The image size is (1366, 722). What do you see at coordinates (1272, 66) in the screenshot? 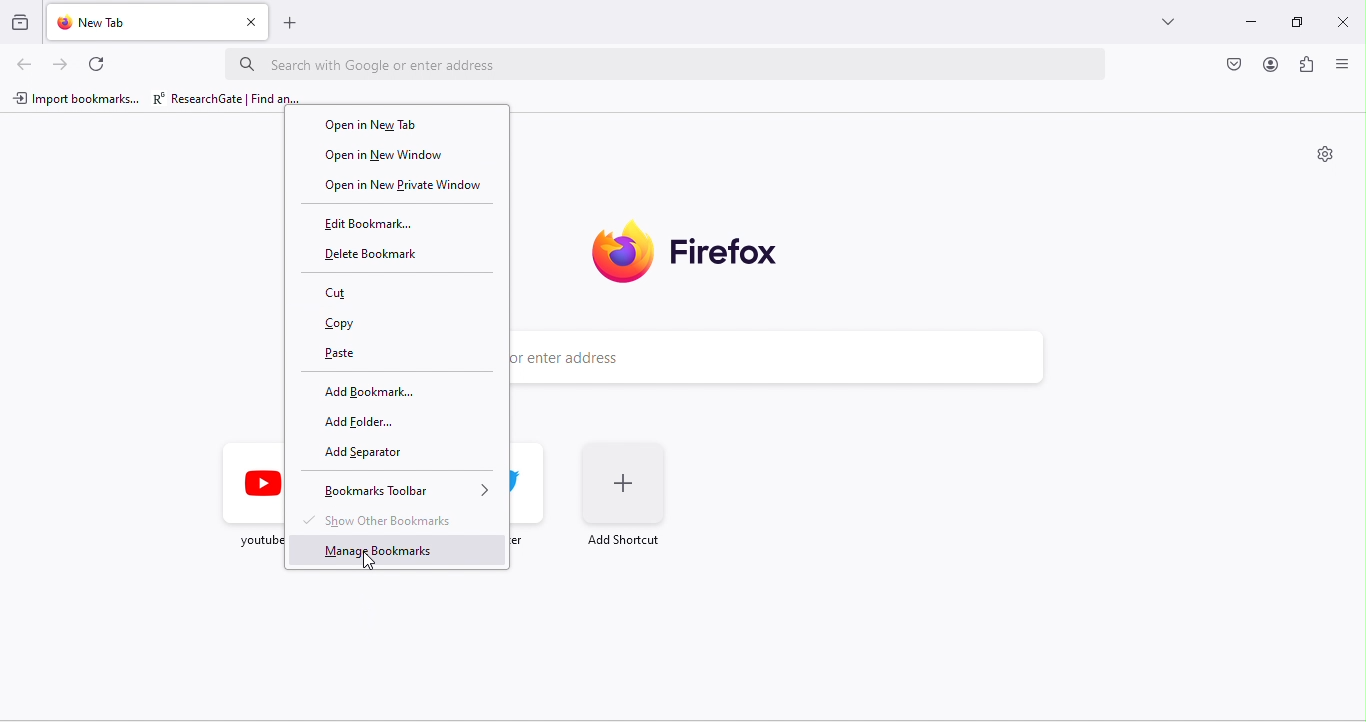
I see `account` at bounding box center [1272, 66].